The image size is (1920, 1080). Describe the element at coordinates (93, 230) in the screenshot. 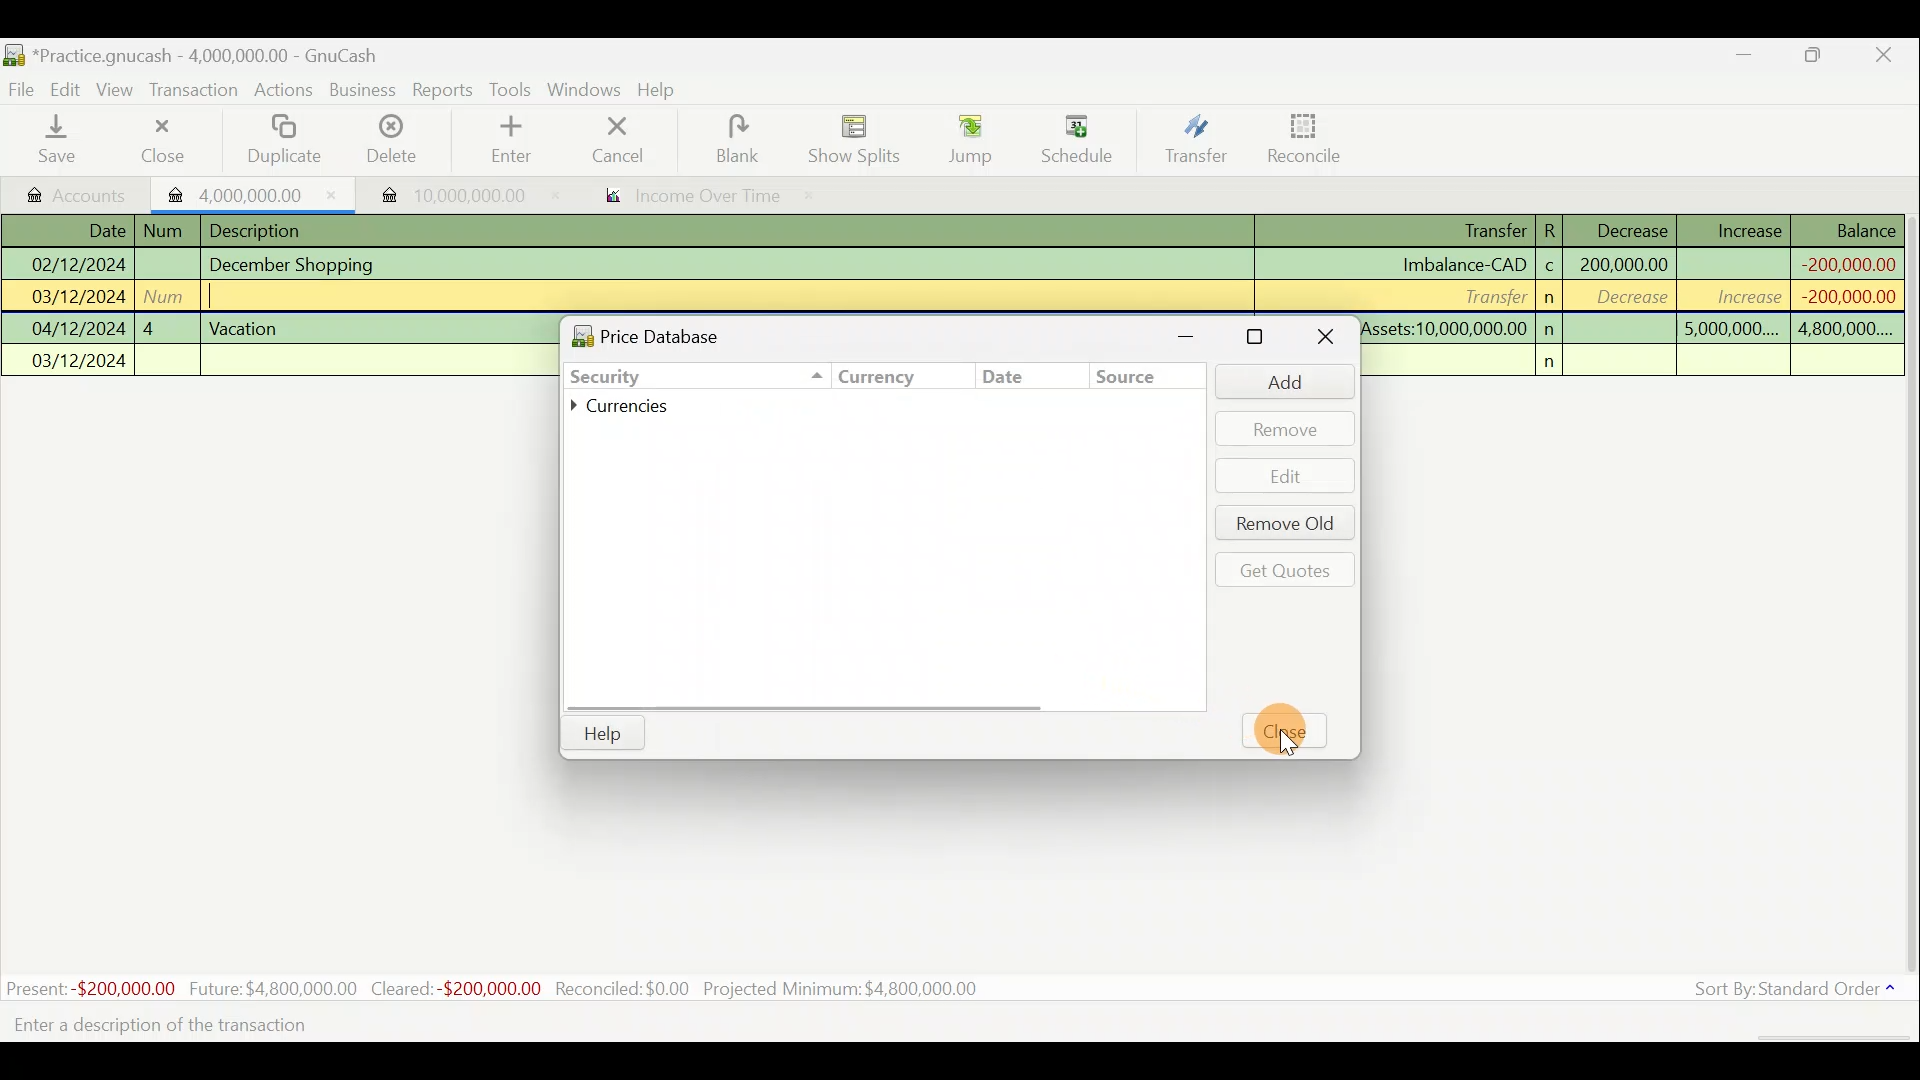

I see `Date ` at that location.